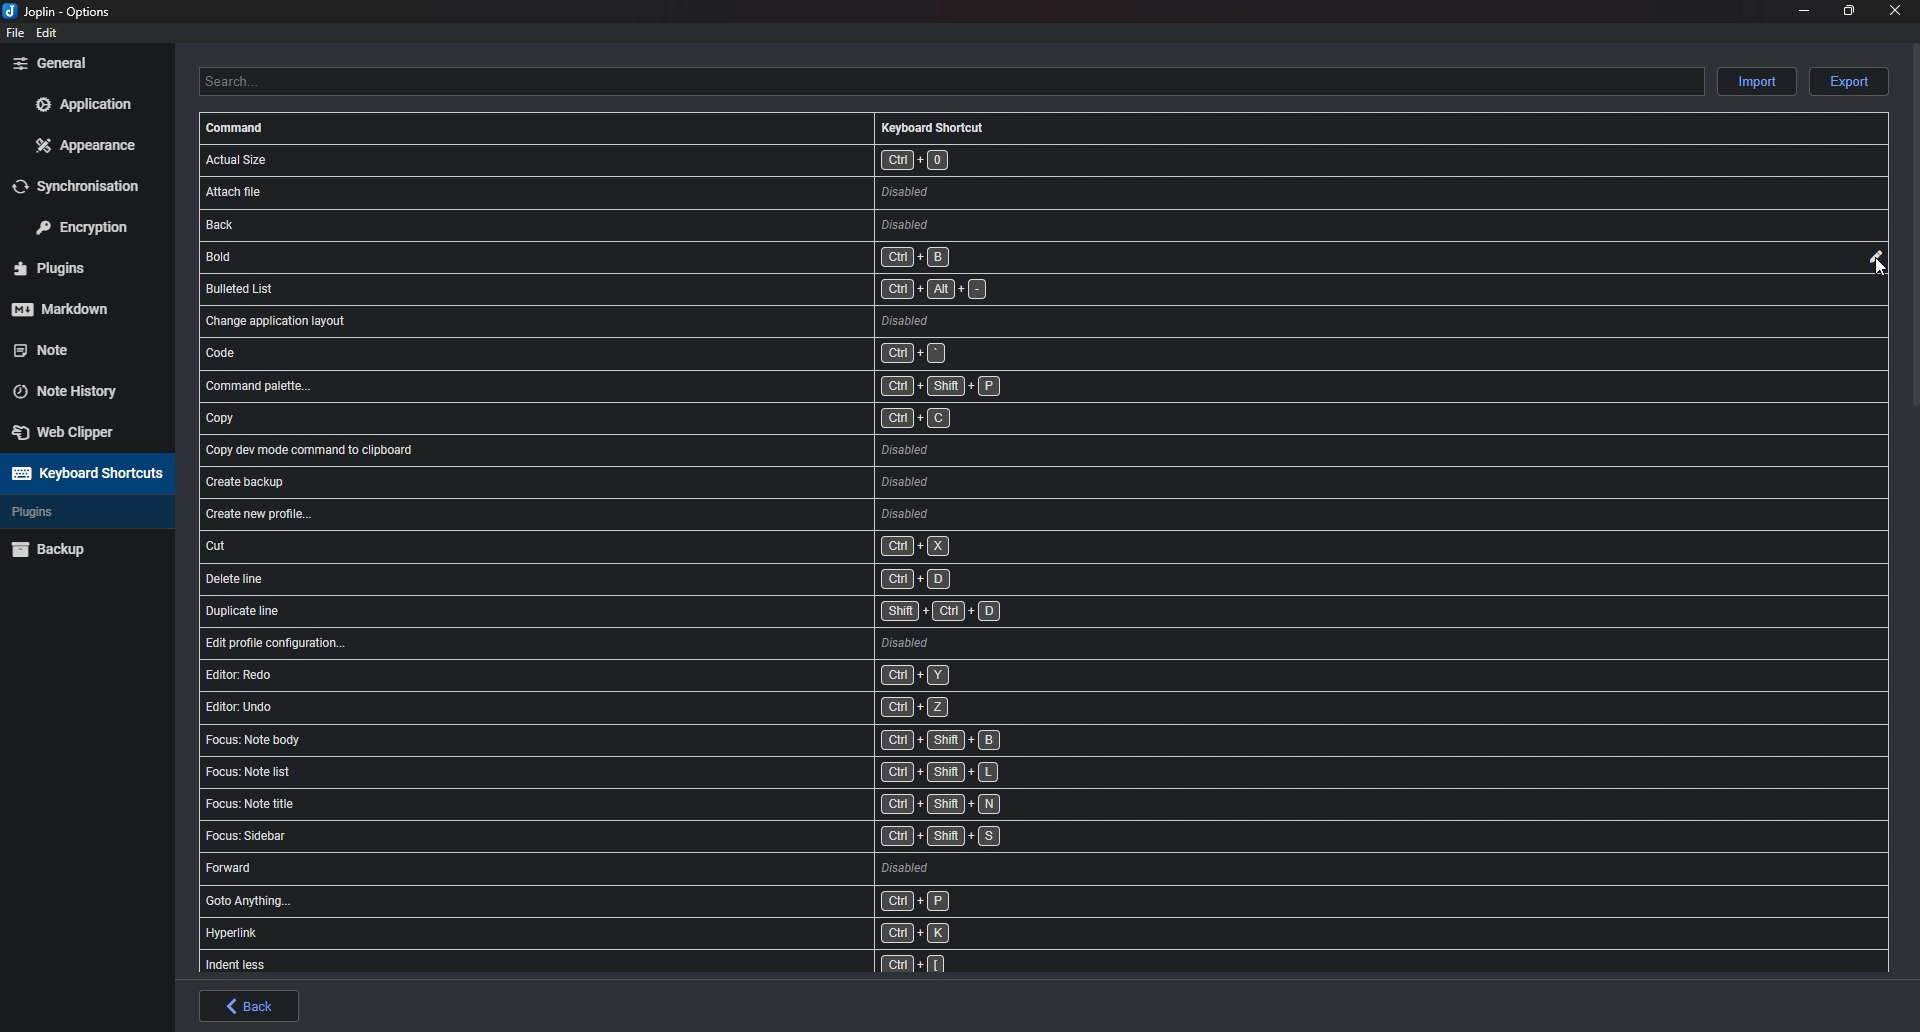  I want to click on Back up, so click(82, 548).